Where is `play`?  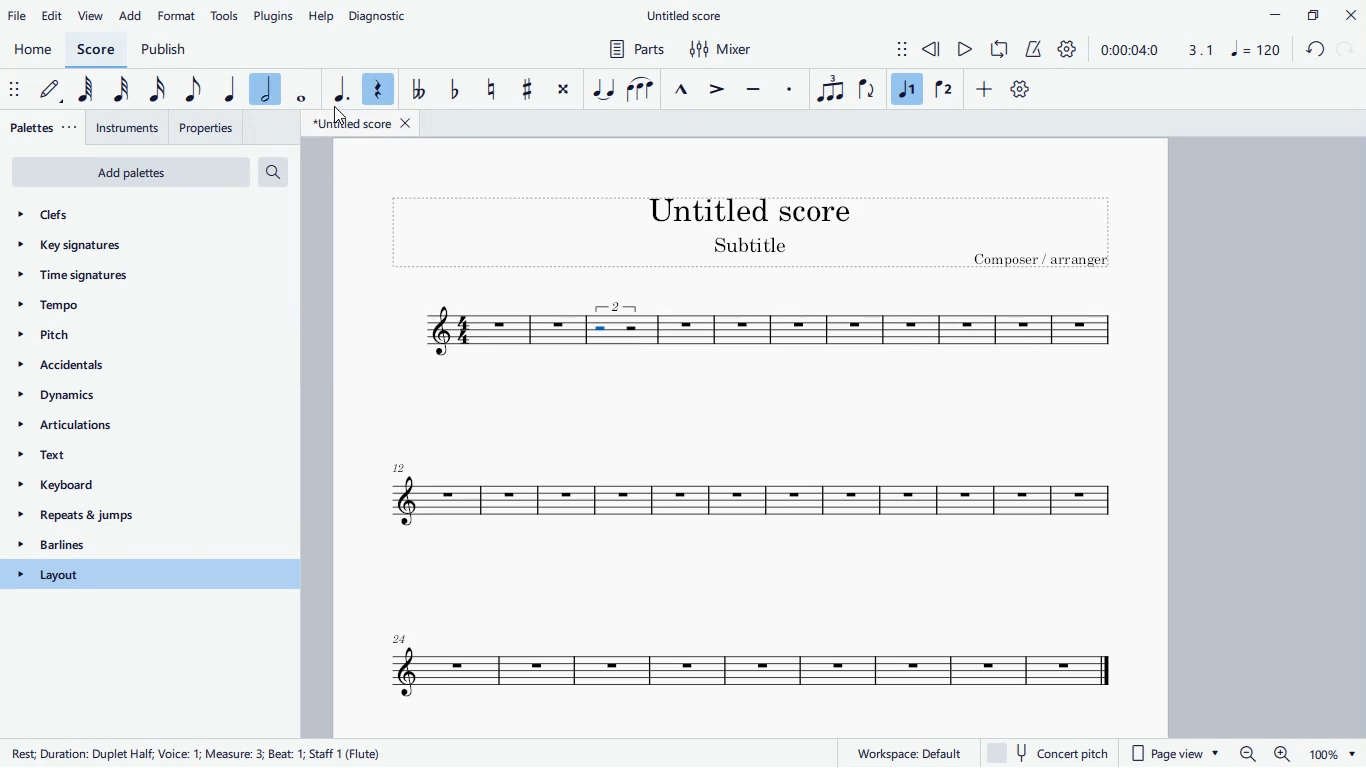 play is located at coordinates (966, 51).